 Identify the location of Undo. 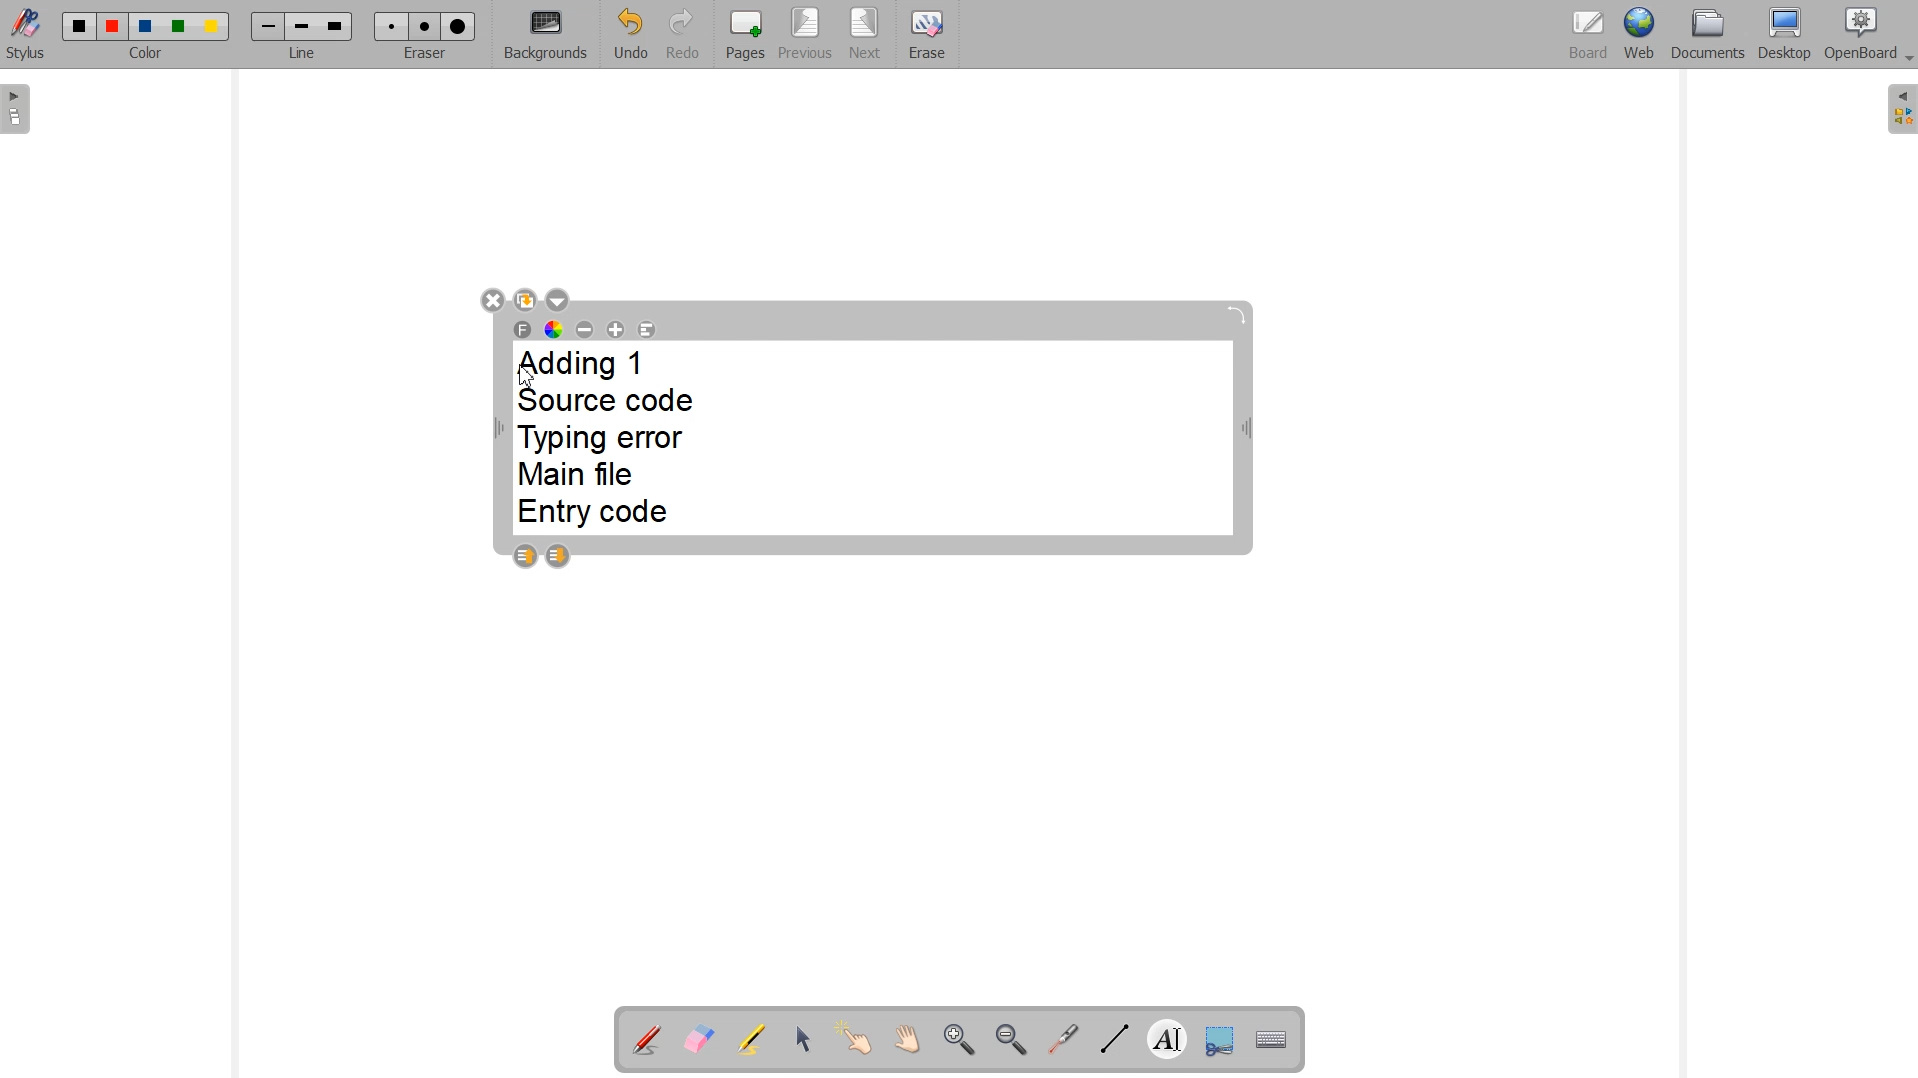
(629, 34).